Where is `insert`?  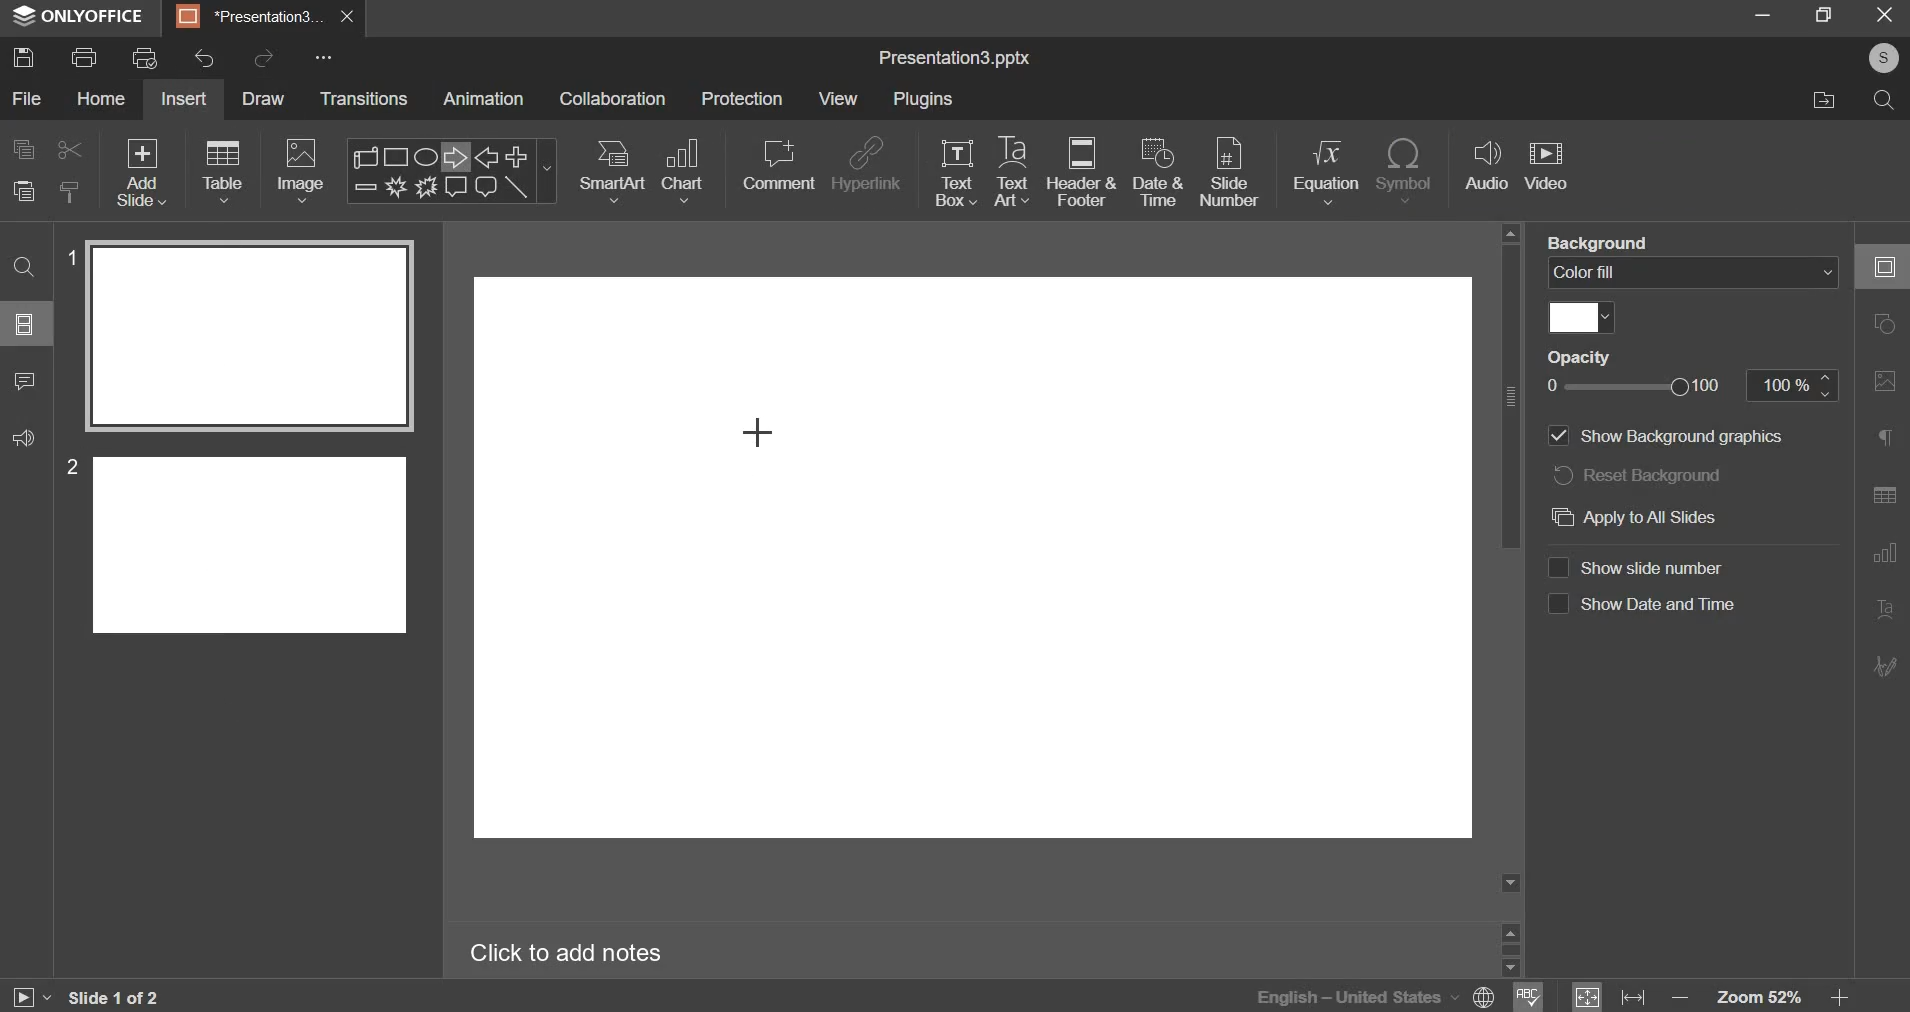
insert is located at coordinates (183, 98).